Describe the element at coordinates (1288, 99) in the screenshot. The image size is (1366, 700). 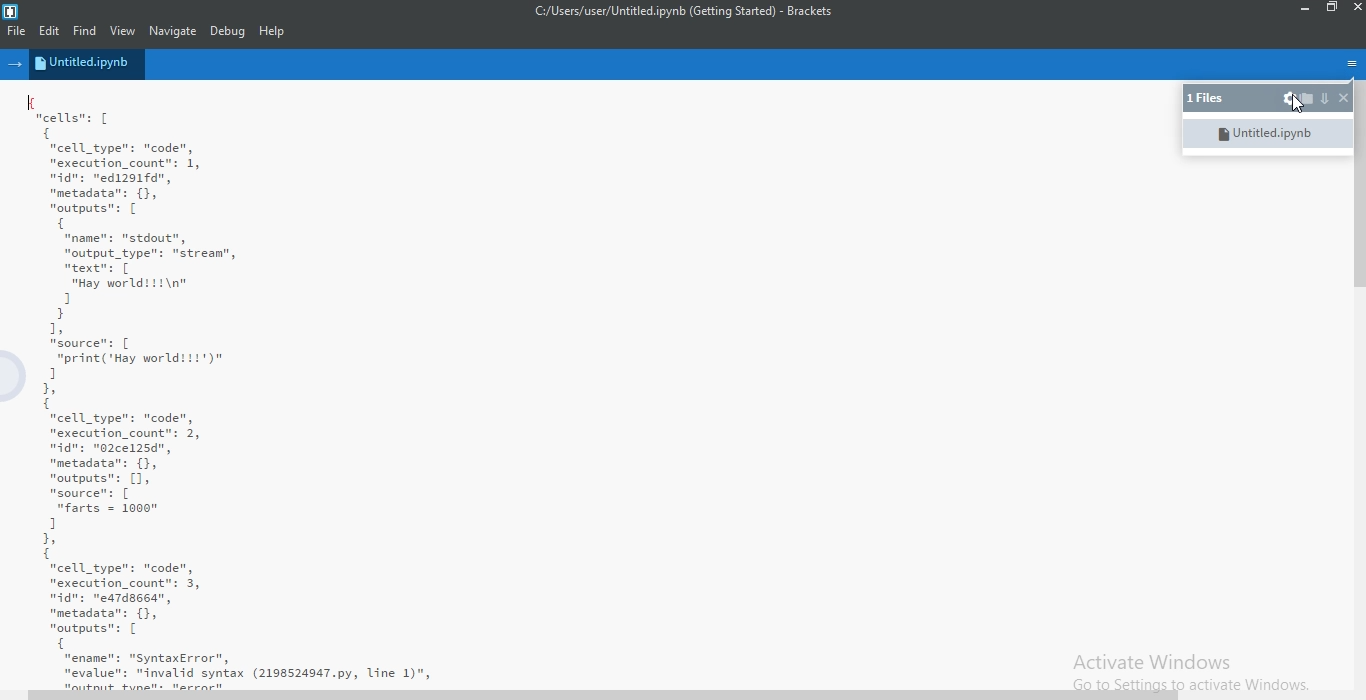
I see `settings` at that location.